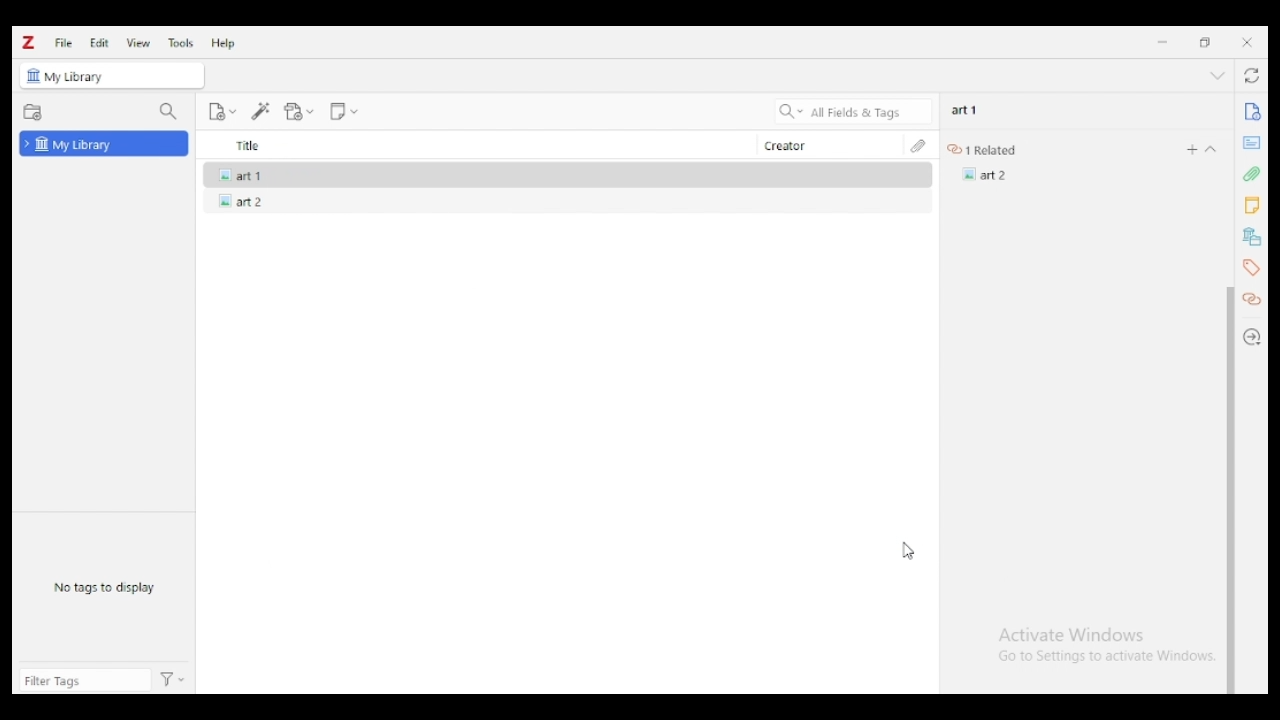 This screenshot has width=1280, height=720. Describe the element at coordinates (82, 78) in the screenshot. I see `my library` at that location.